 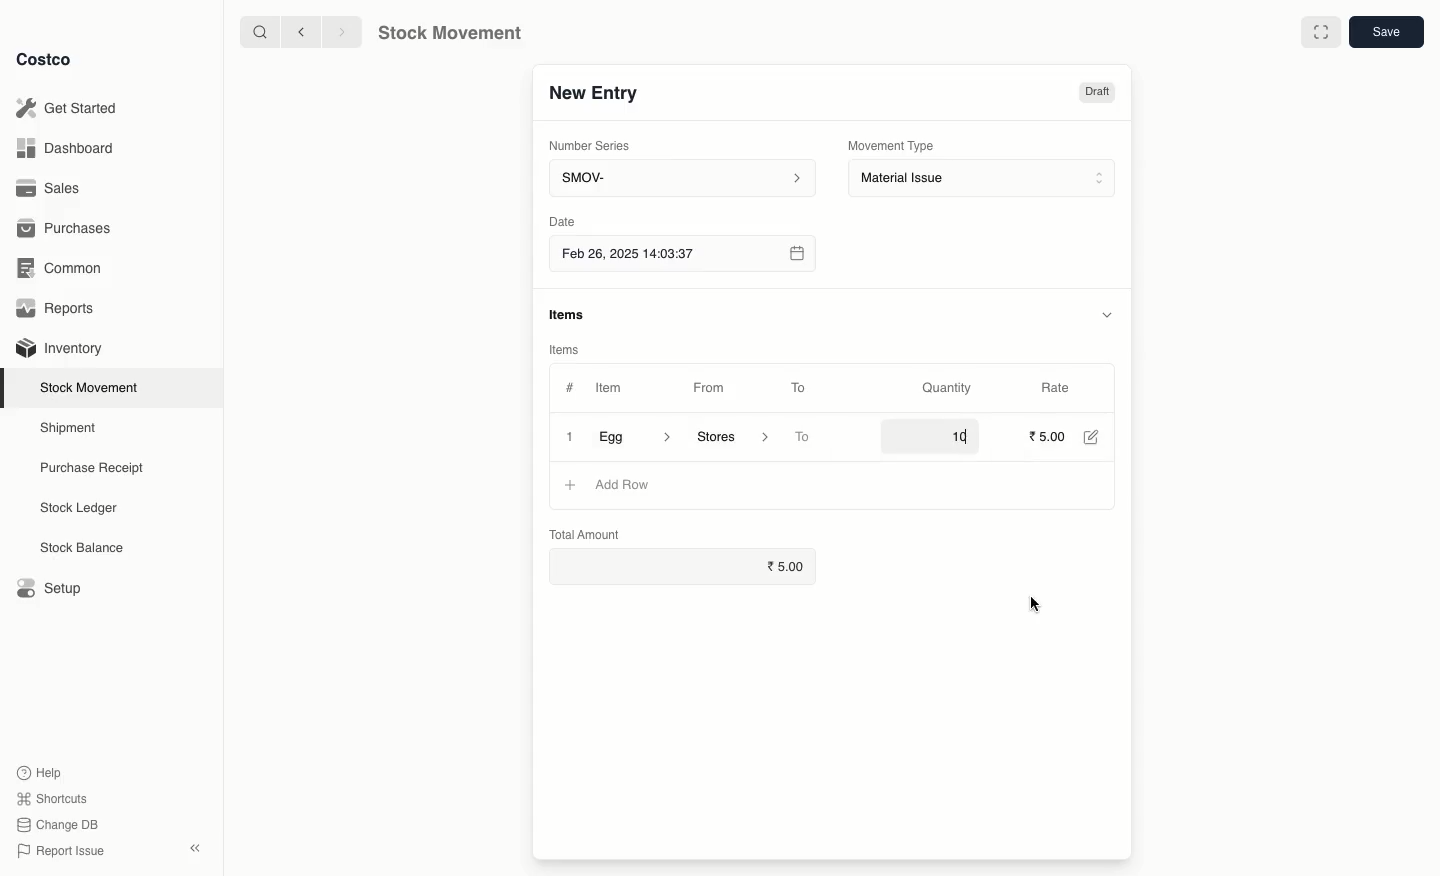 I want to click on Total Amount, so click(x=585, y=533).